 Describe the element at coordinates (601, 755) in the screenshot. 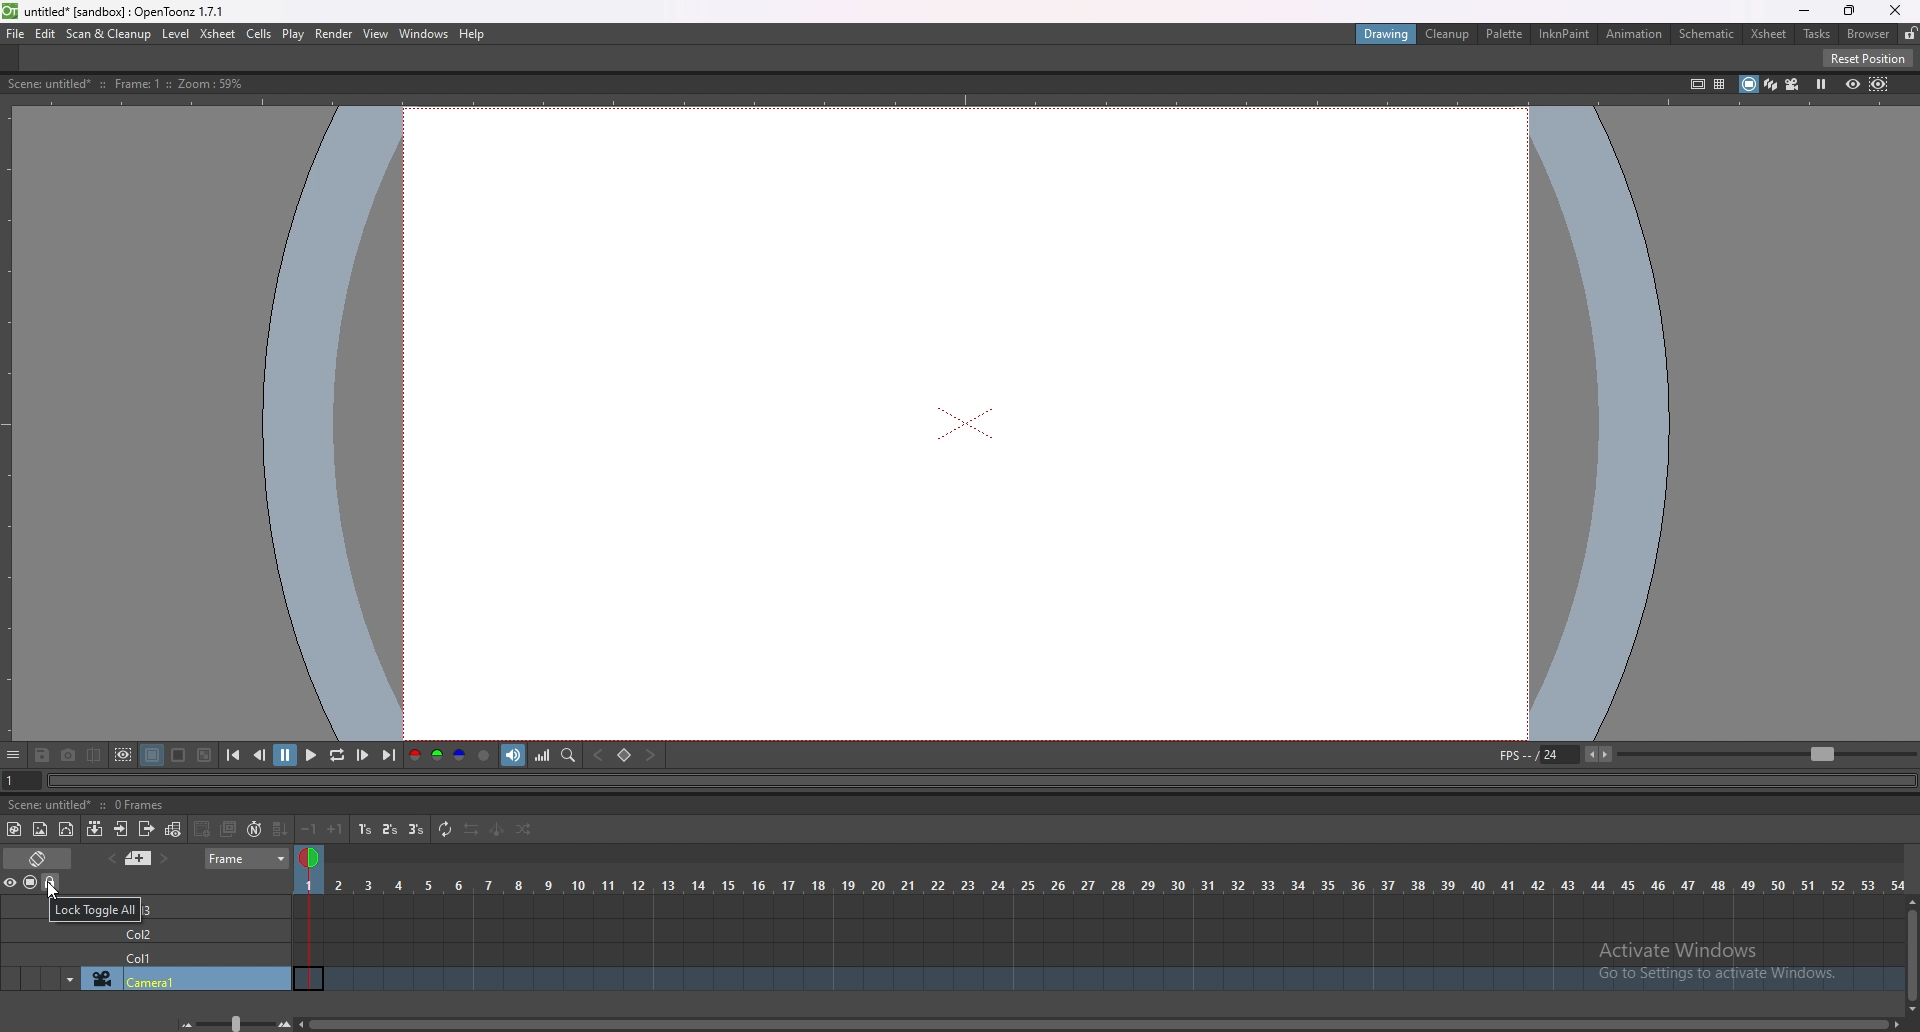

I see `previous key` at that location.